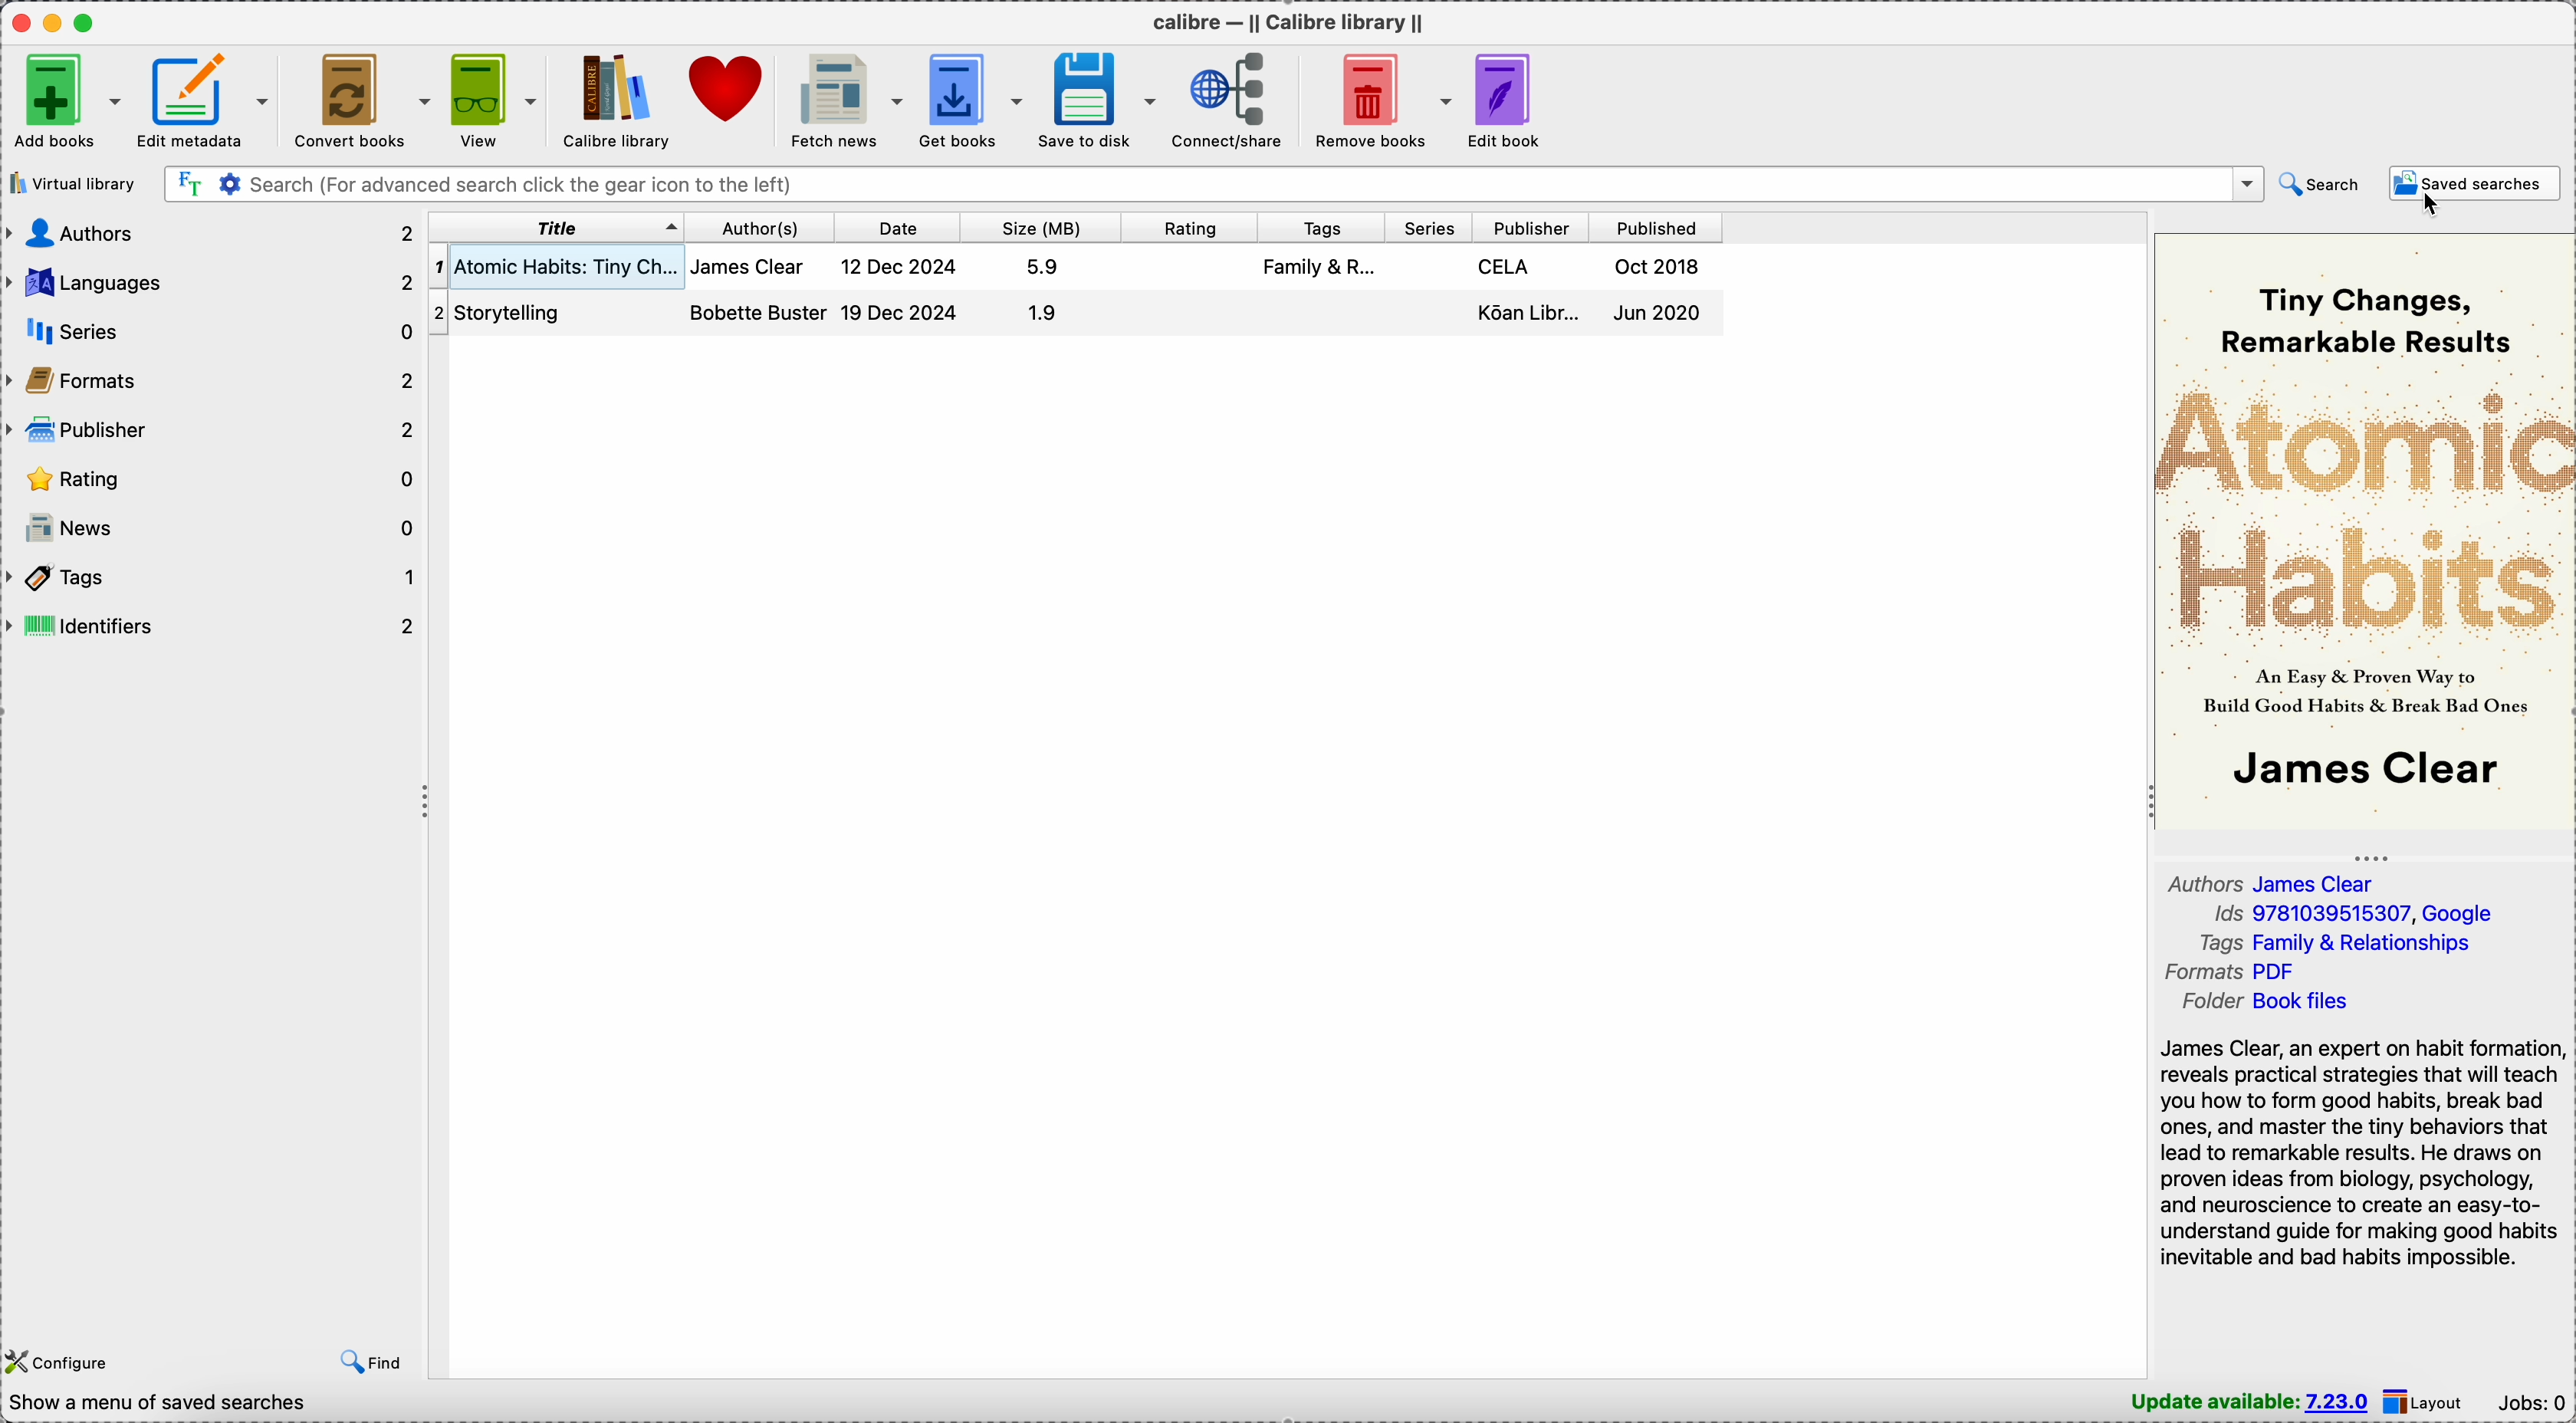 This screenshot has height=1423, width=2576. What do you see at coordinates (613, 101) in the screenshot?
I see `Calibre library` at bounding box center [613, 101].